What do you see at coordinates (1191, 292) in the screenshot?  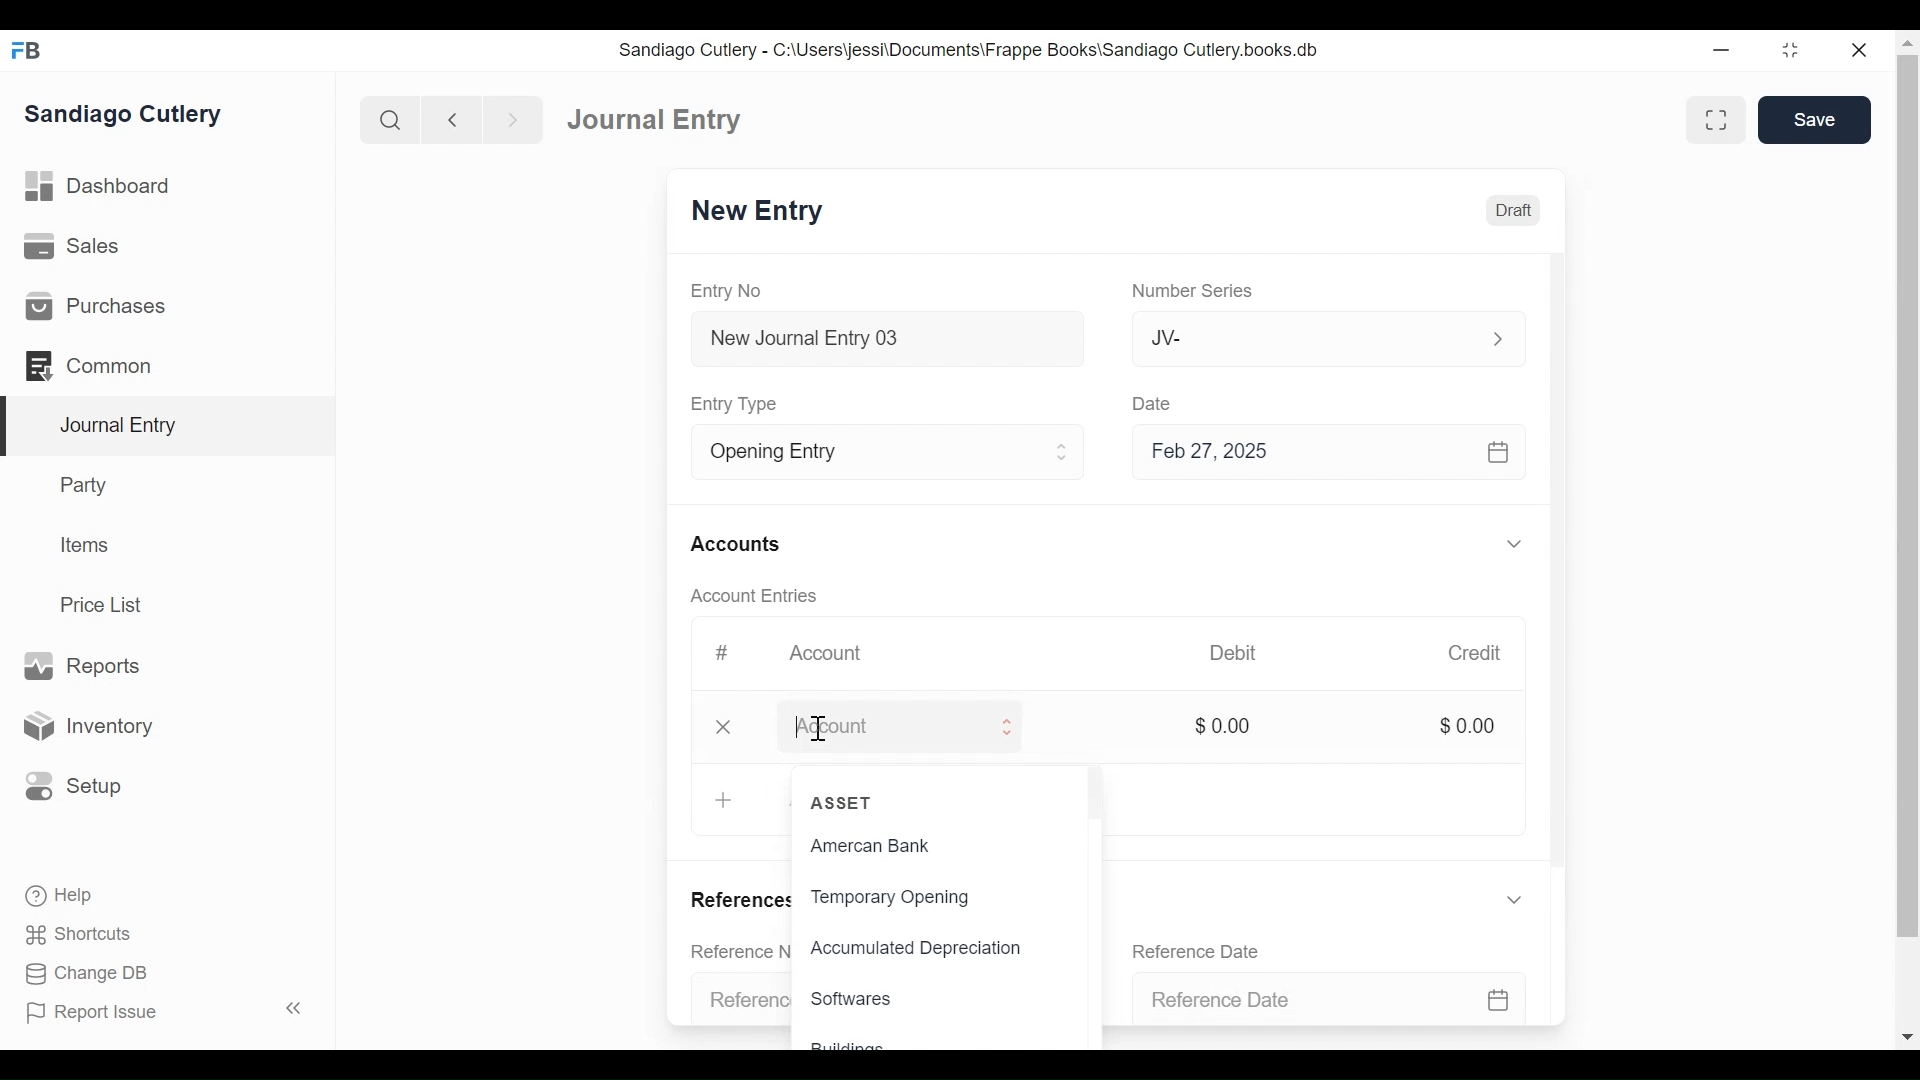 I see `Number Series` at bounding box center [1191, 292].